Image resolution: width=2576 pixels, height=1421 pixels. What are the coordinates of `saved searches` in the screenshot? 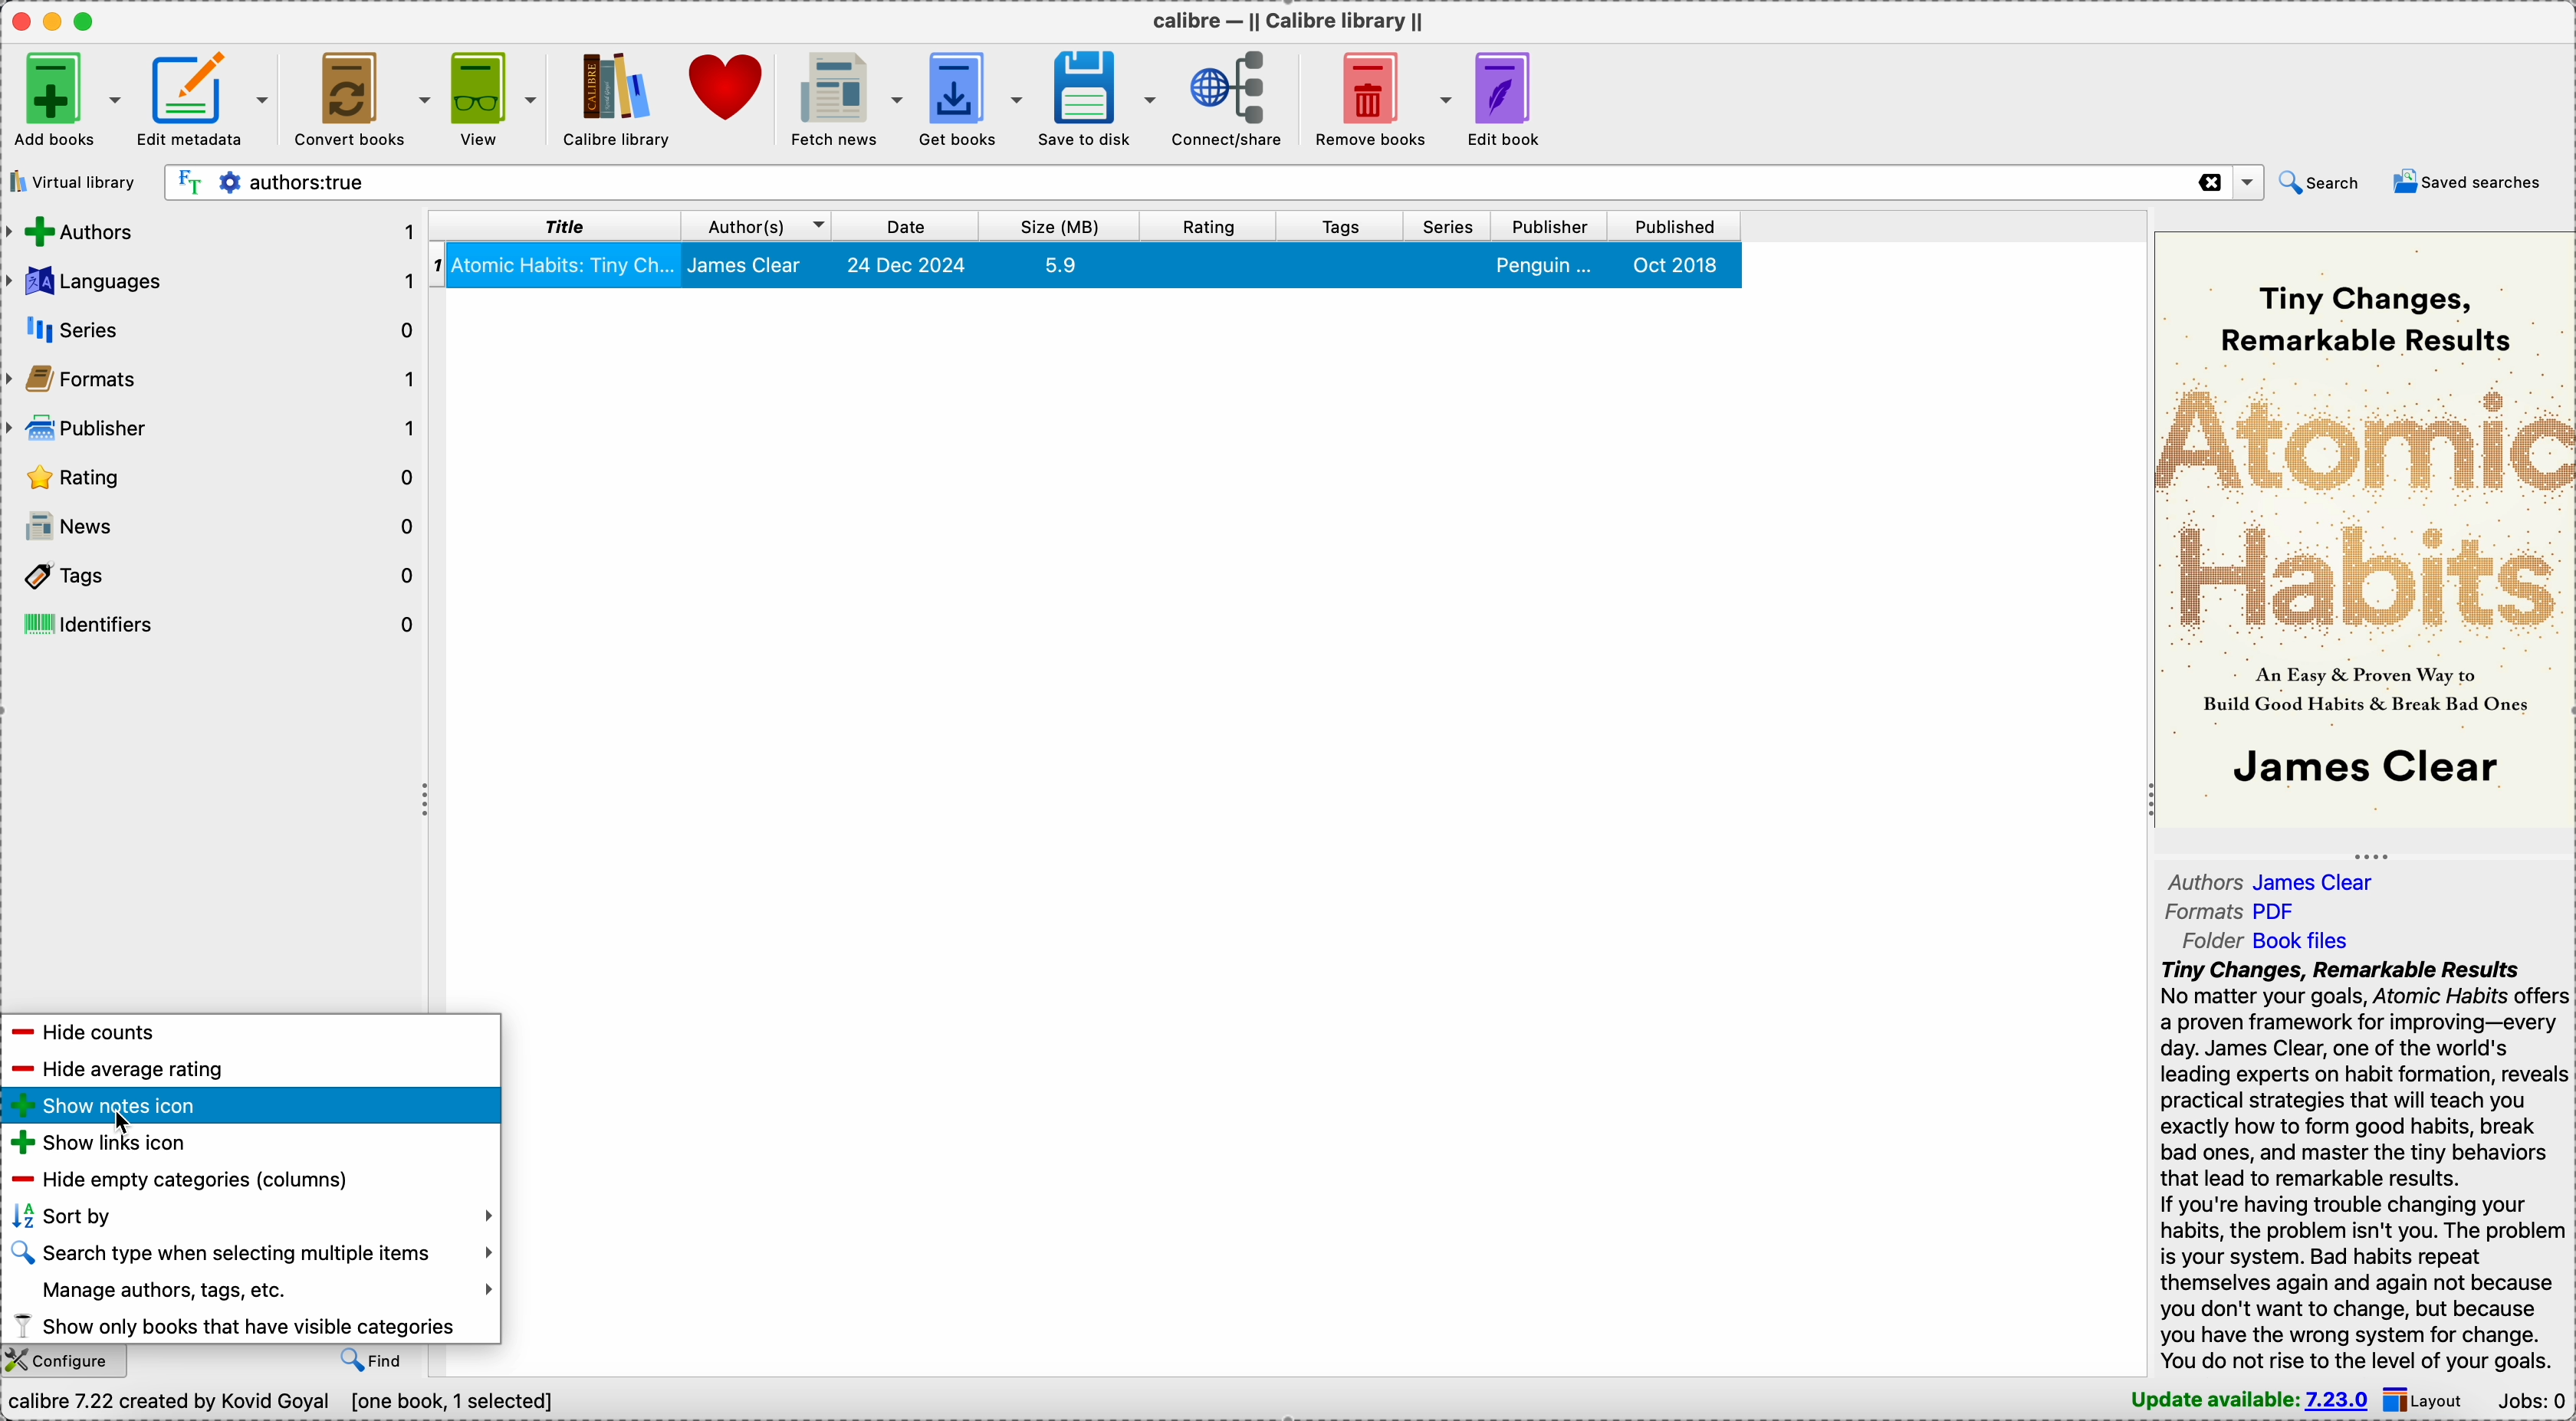 It's located at (2470, 180).